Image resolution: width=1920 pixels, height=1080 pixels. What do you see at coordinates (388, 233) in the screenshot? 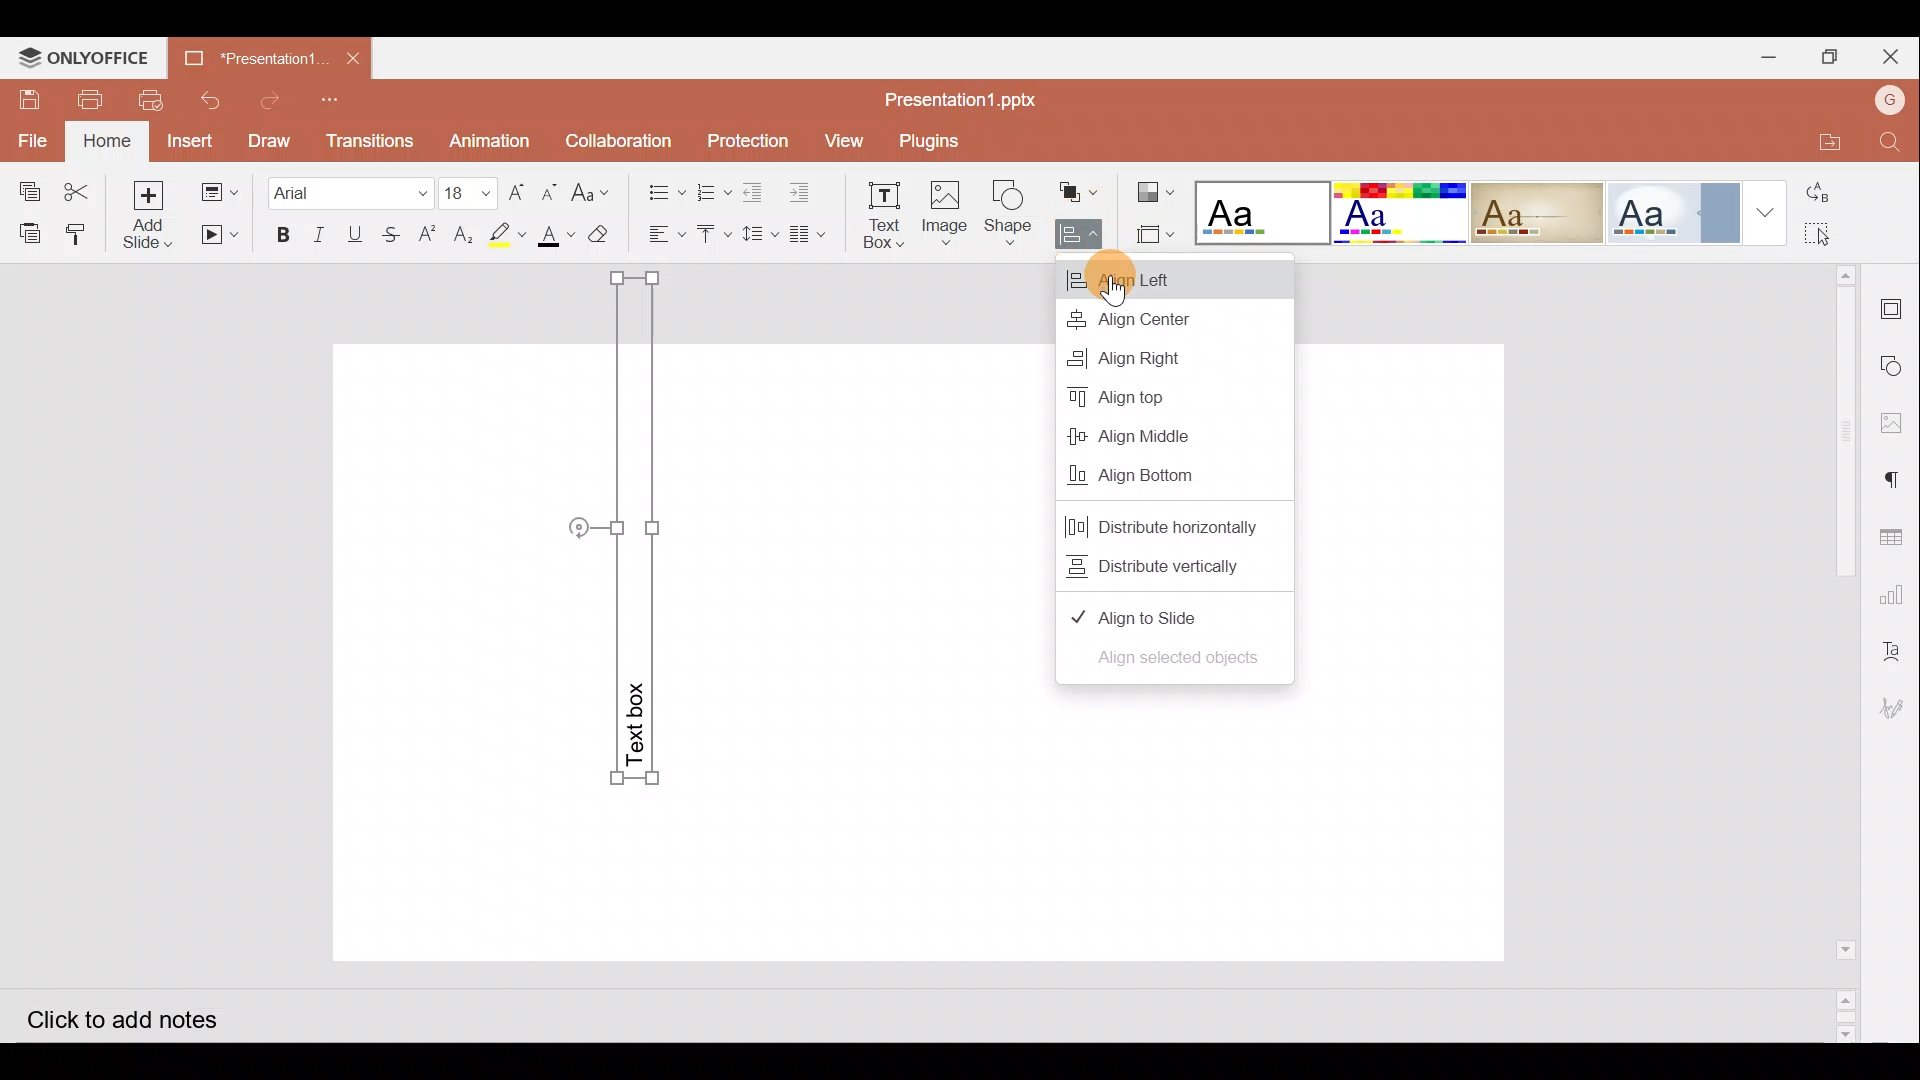
I see `Strikethrough` at bounding box center [388, 233].